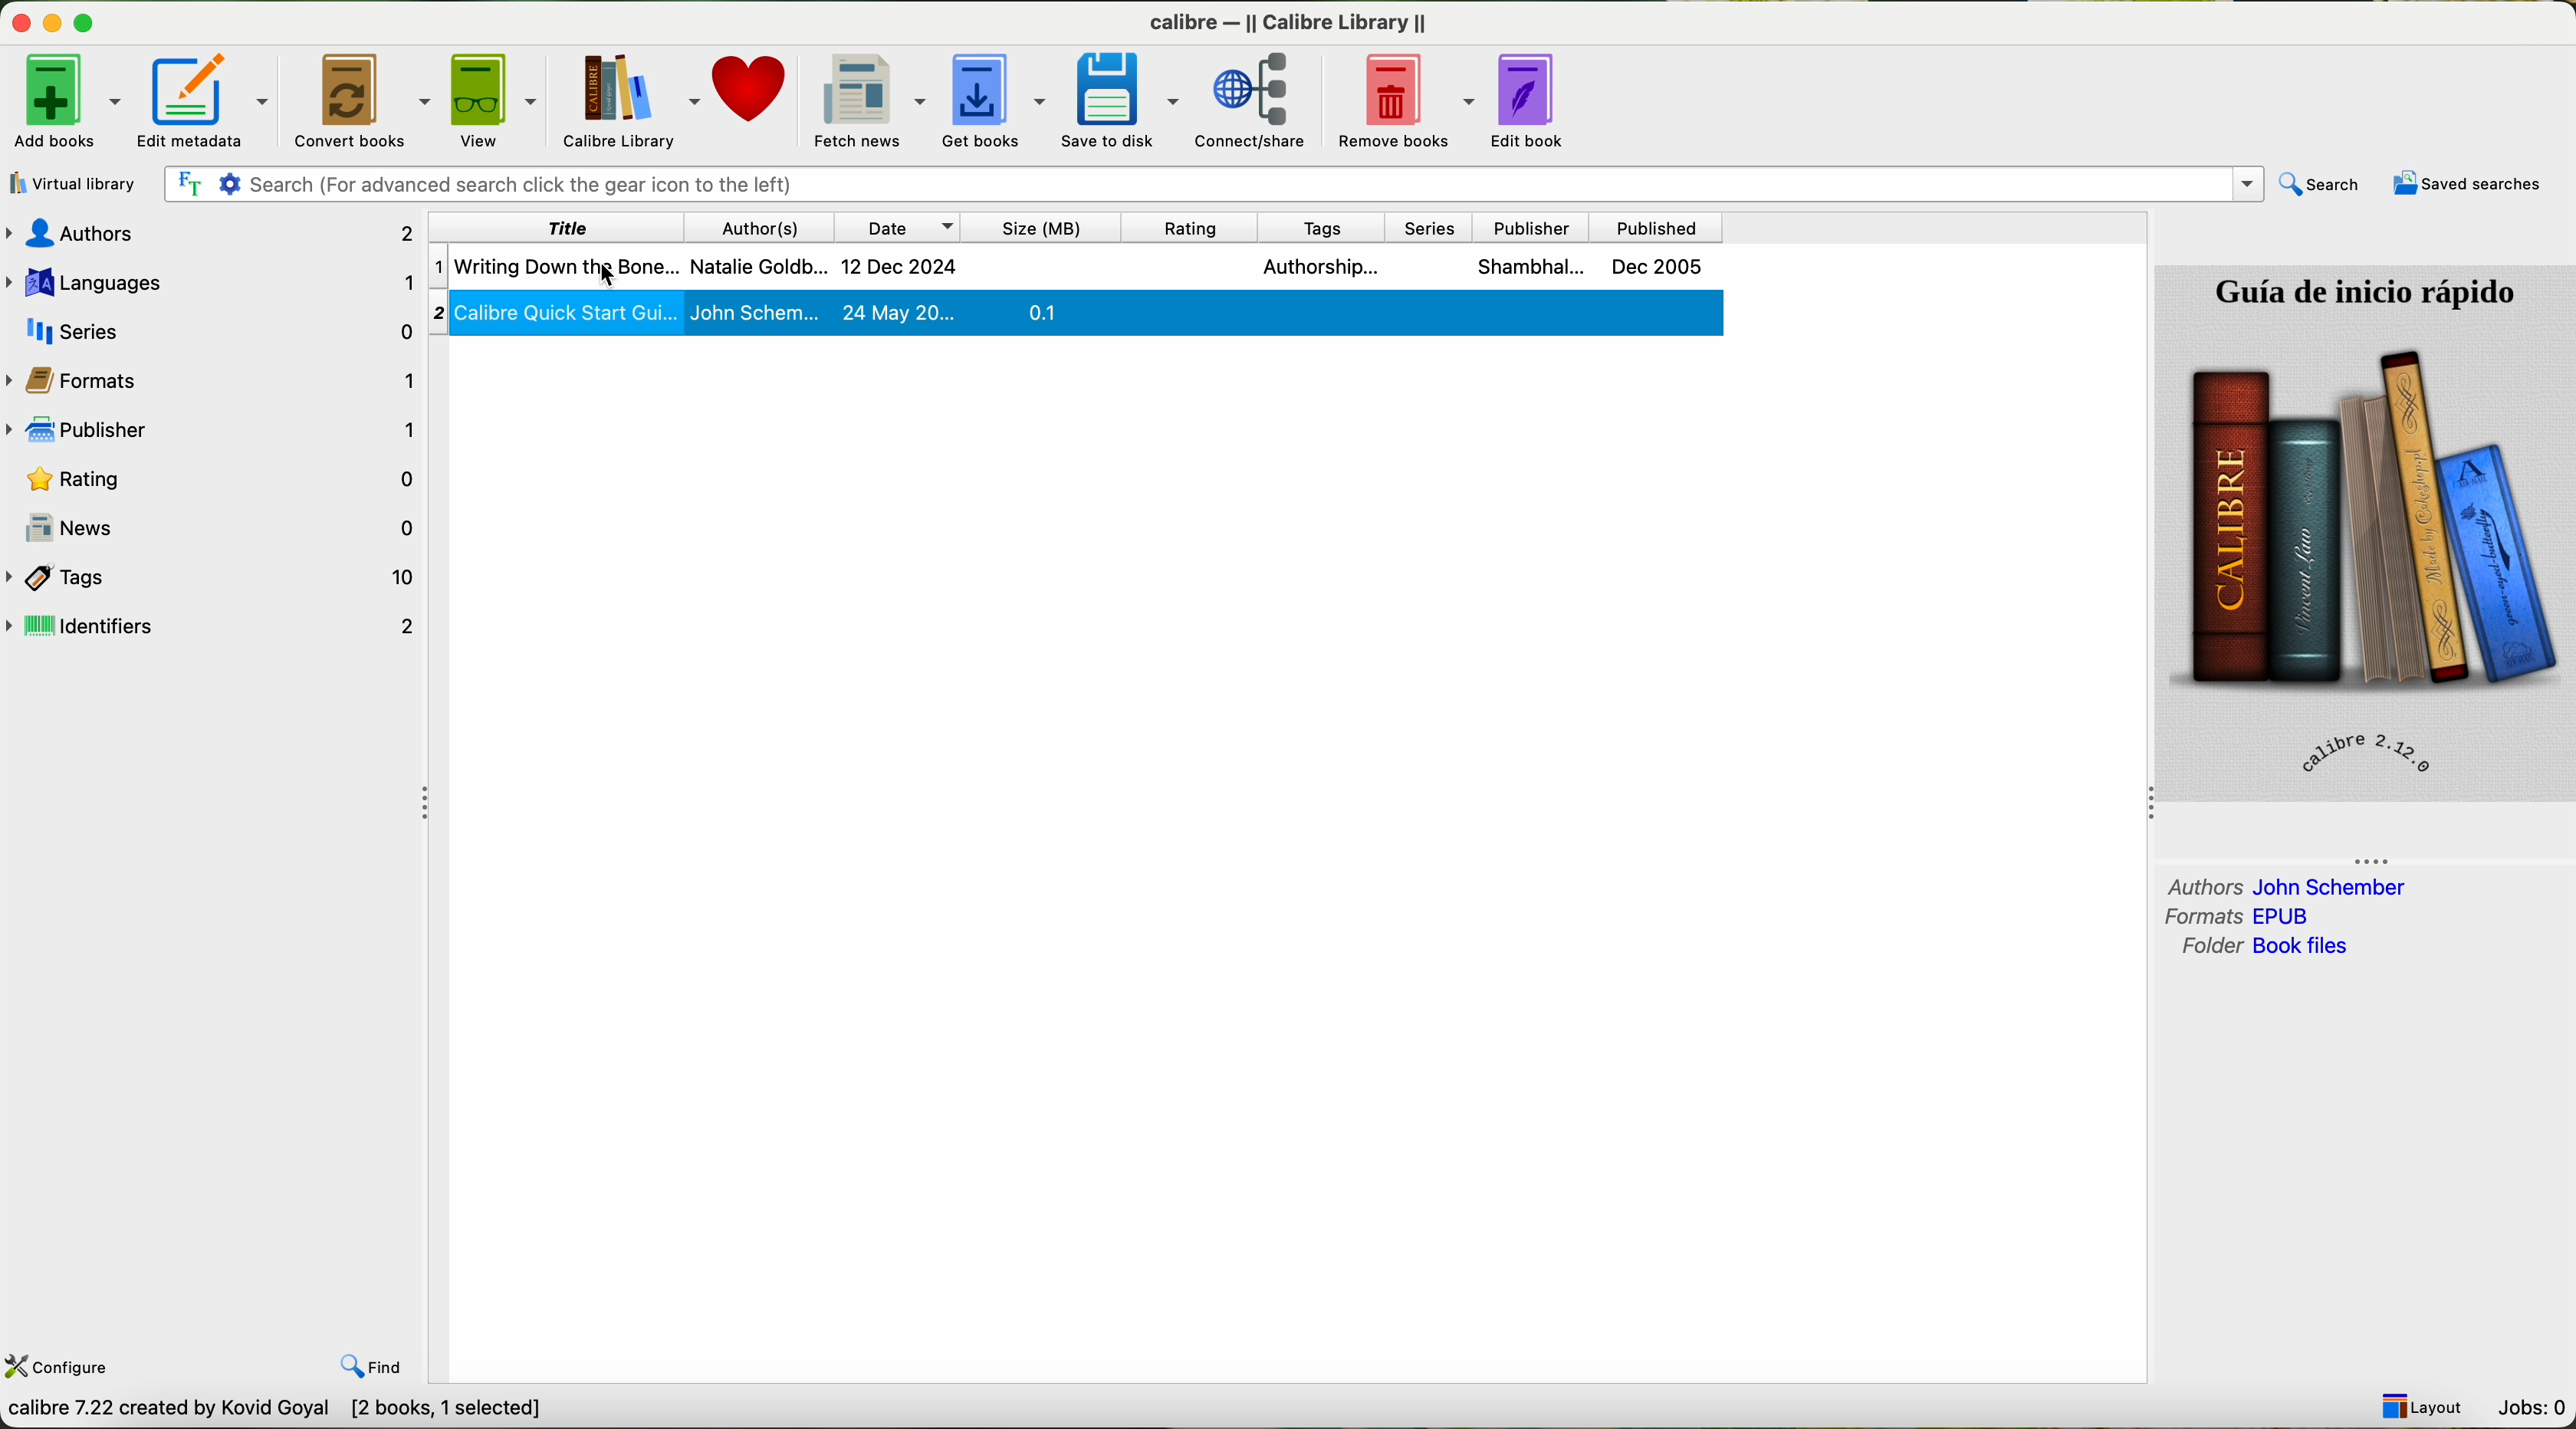 The image size is (2576, 1429). Describe the element at coordinates (869, 98) in the screenshot. I see `fetch news` at that location.